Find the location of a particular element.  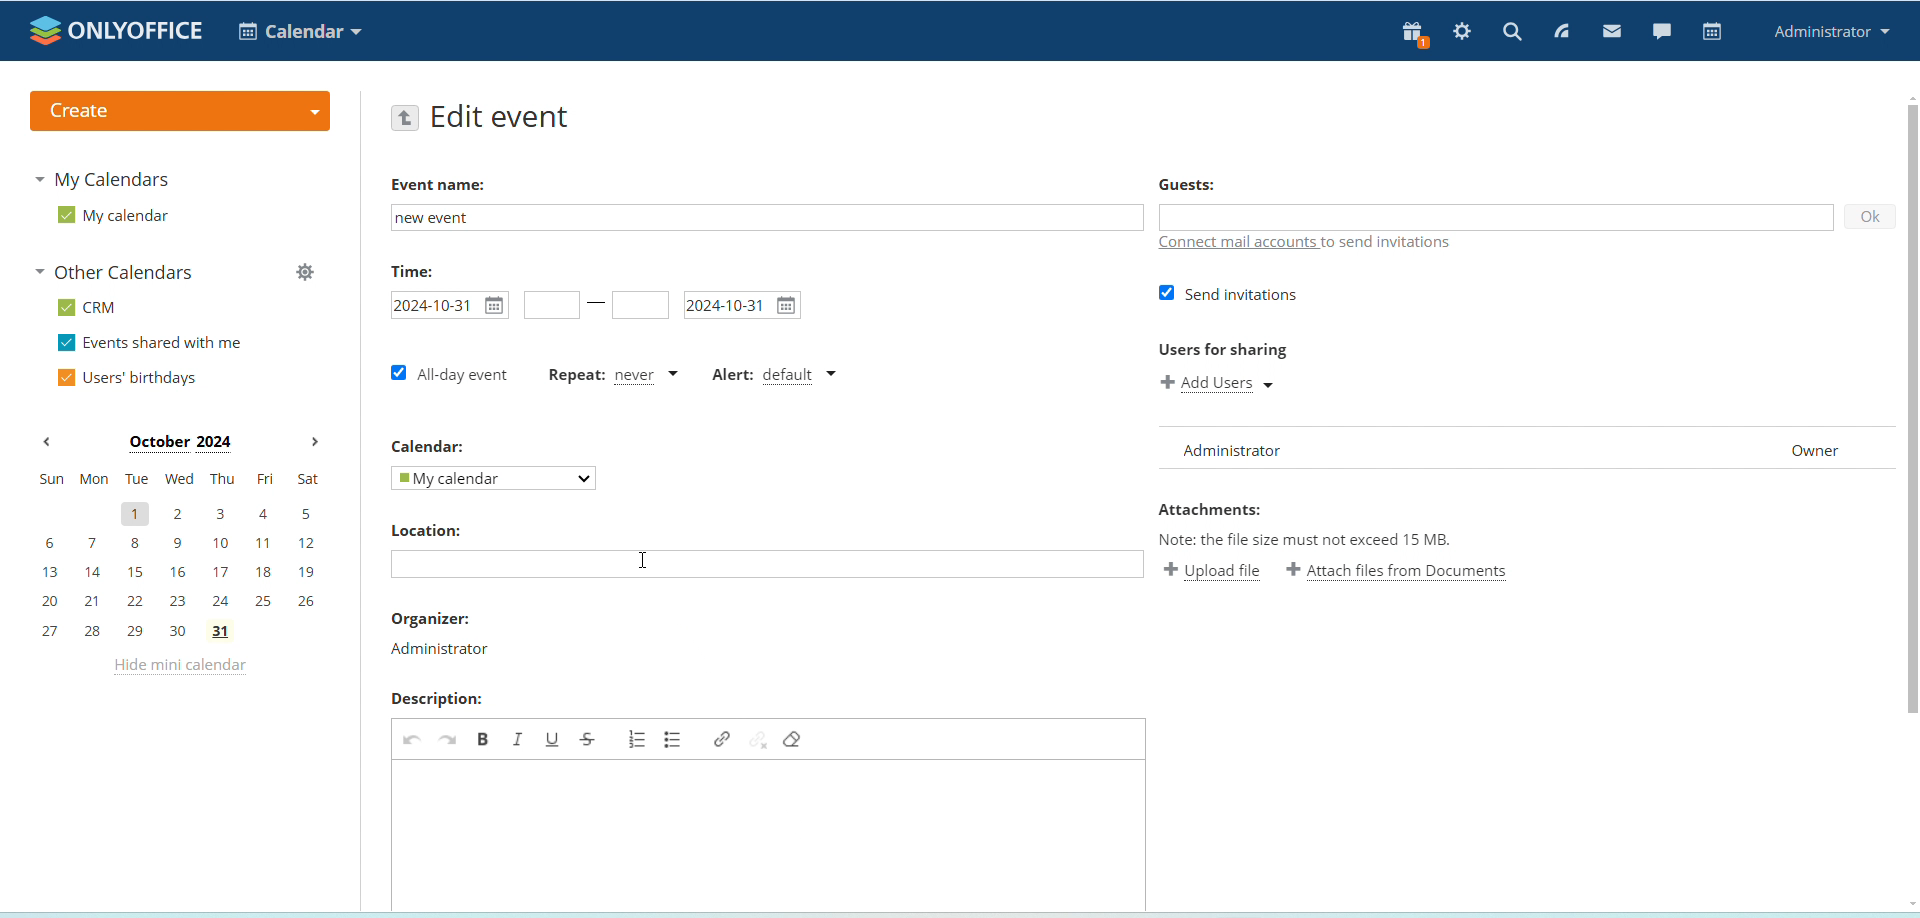

chat is located at coordinates (1661, 30).